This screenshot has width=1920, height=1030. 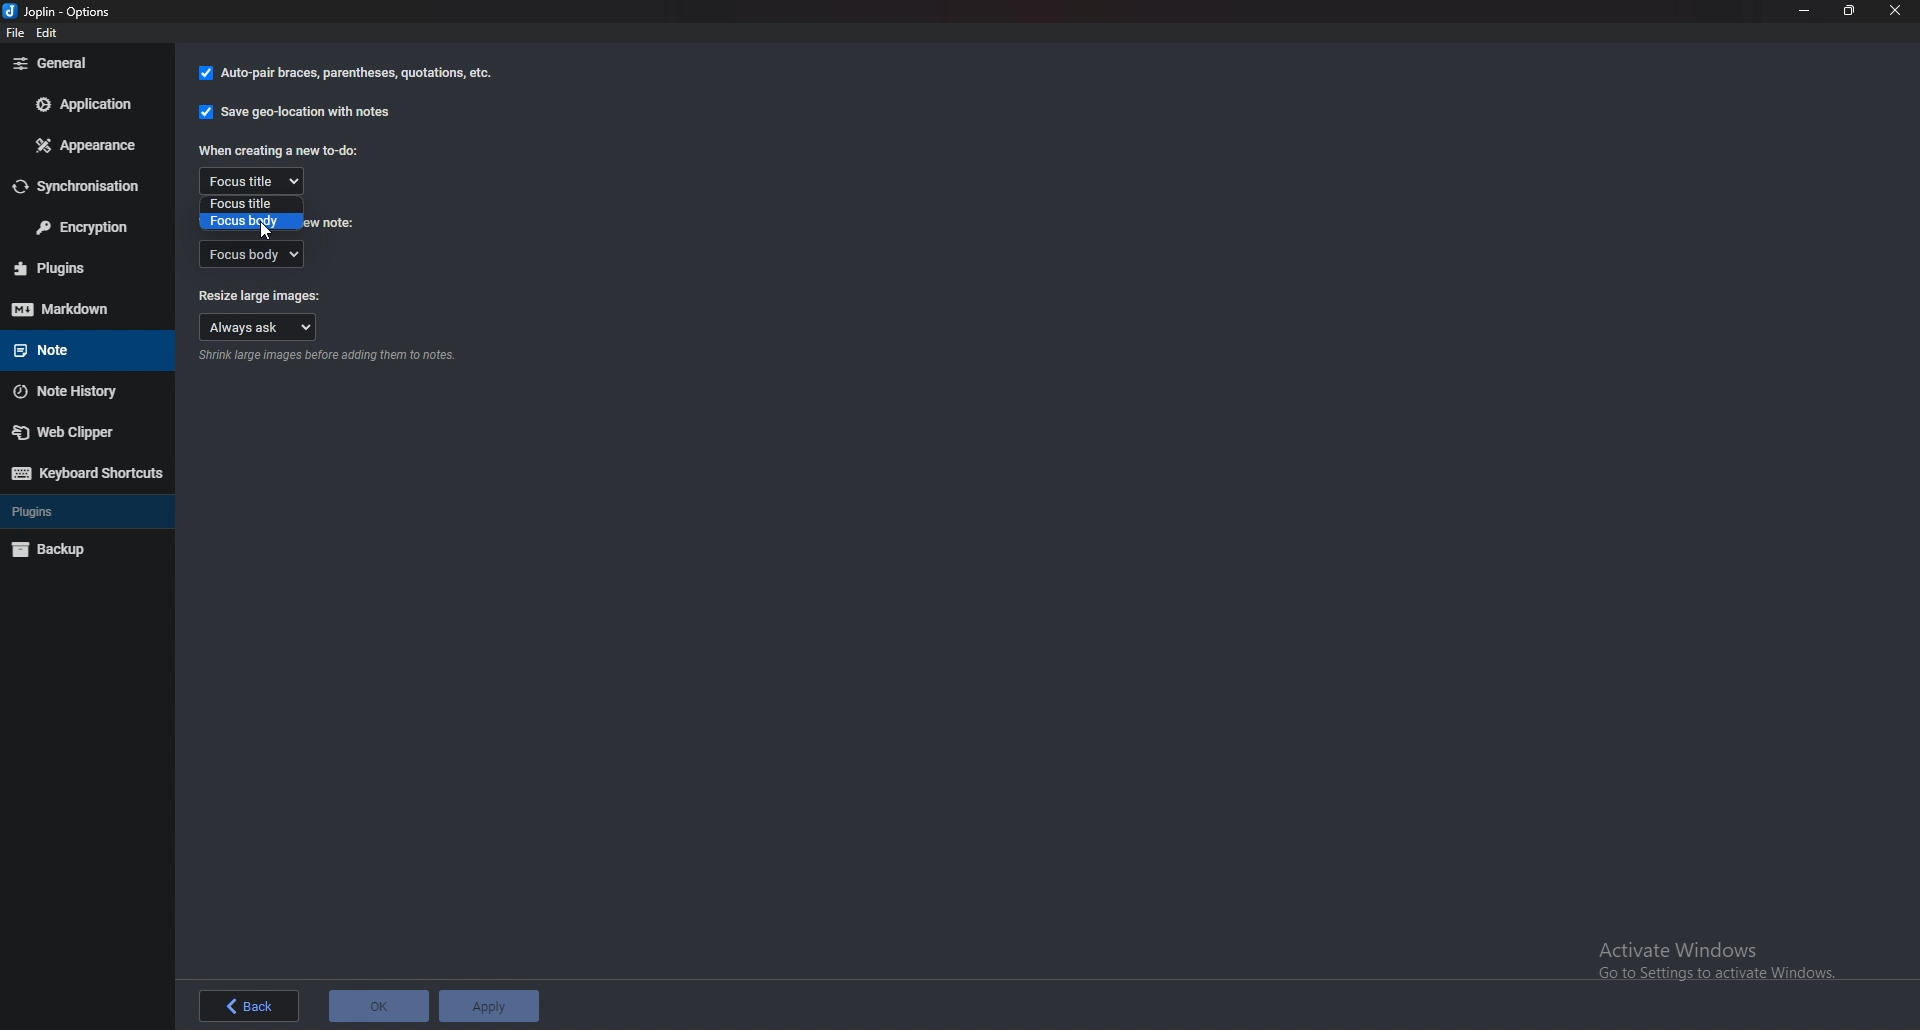 What do you see at coordinates (253, 180) in the screenshot?
I see `Focus title` at bounding box center [253, 180].